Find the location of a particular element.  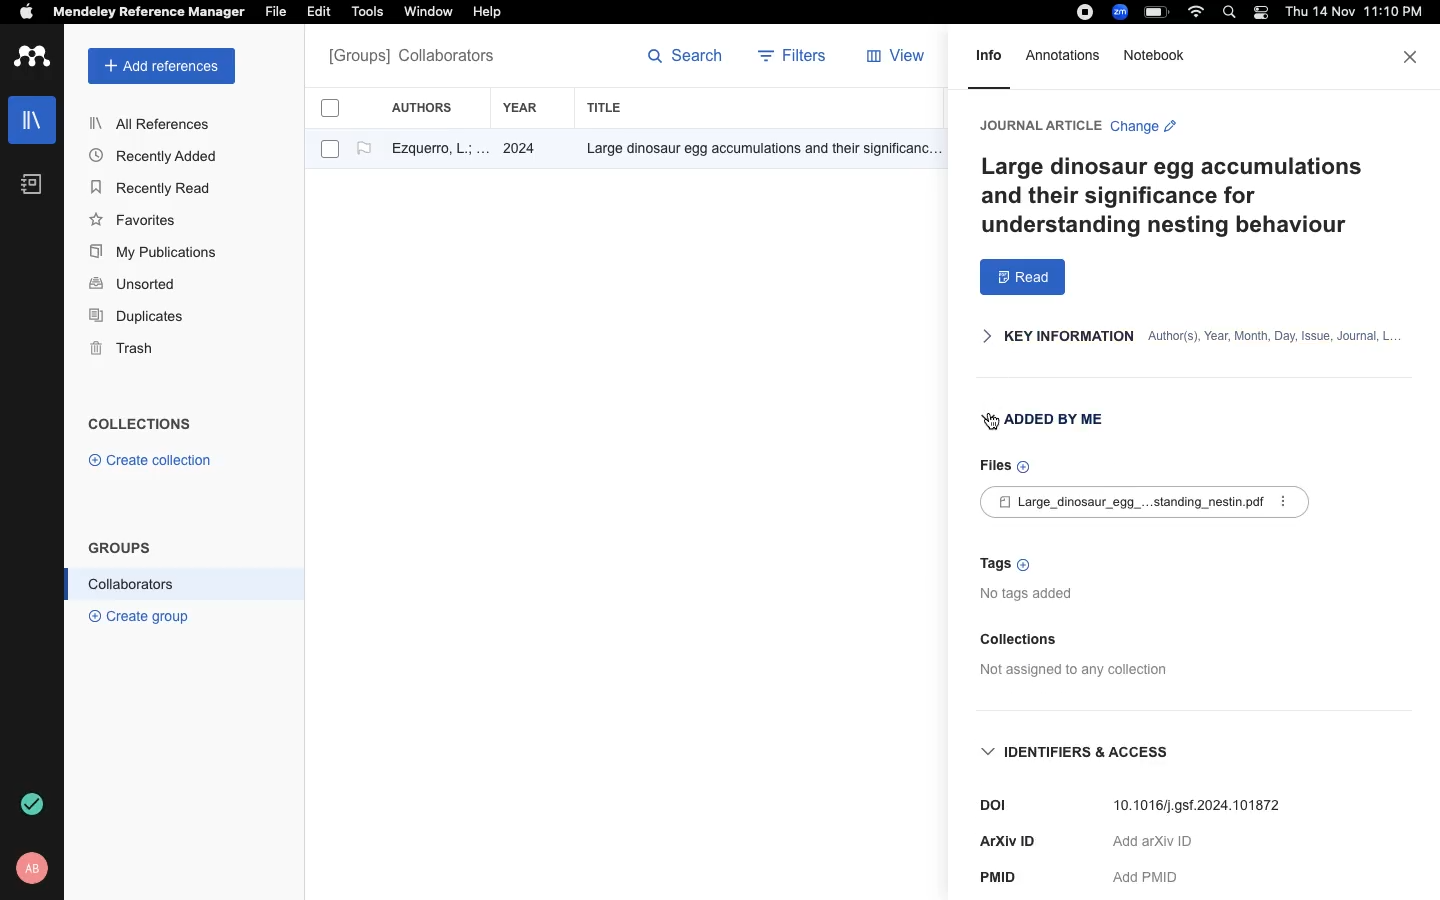

flag is located at coordinates (364, 149).